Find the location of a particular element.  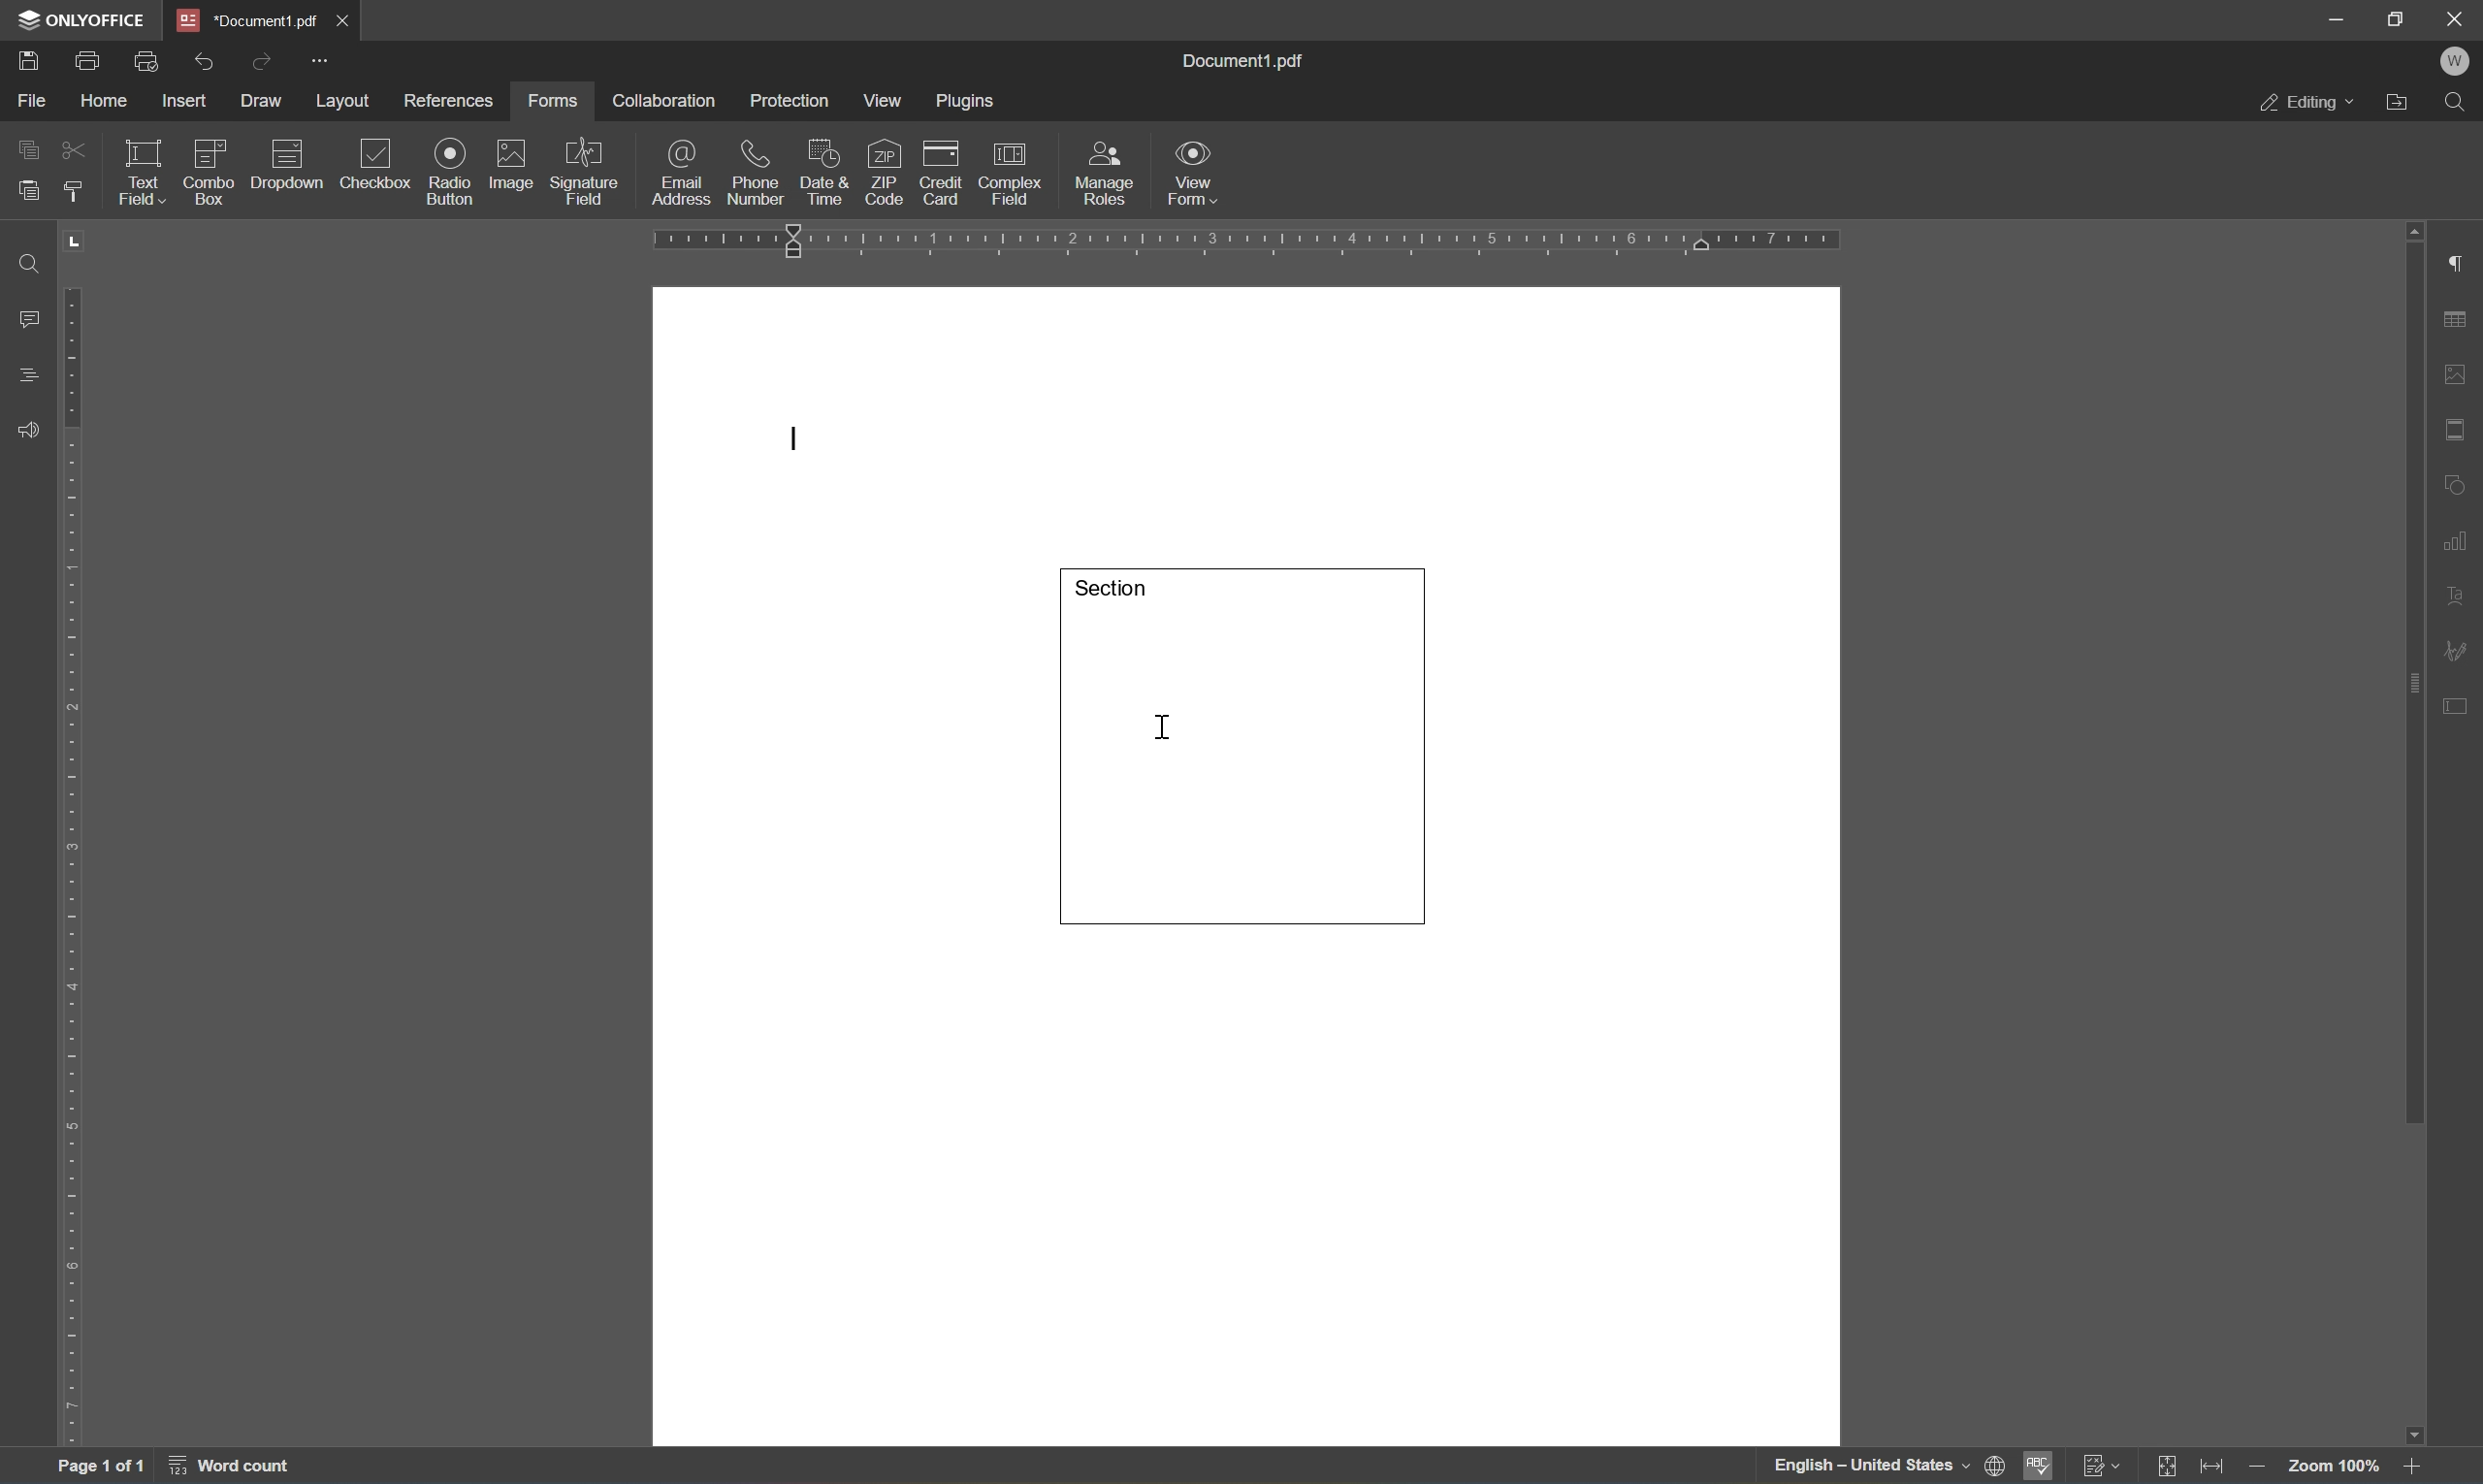

radio button is located at coordinates (449, 169).